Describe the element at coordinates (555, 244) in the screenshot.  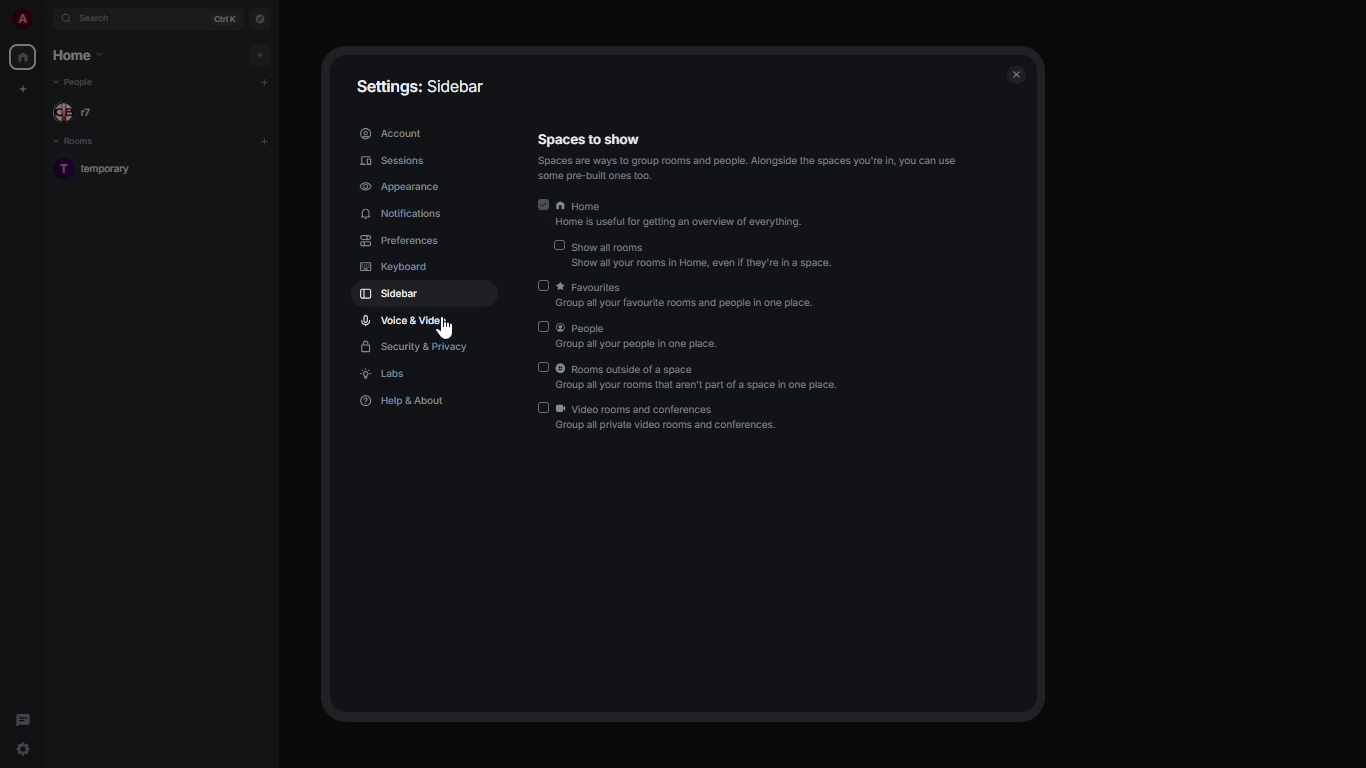
I see `disabled` at that location.